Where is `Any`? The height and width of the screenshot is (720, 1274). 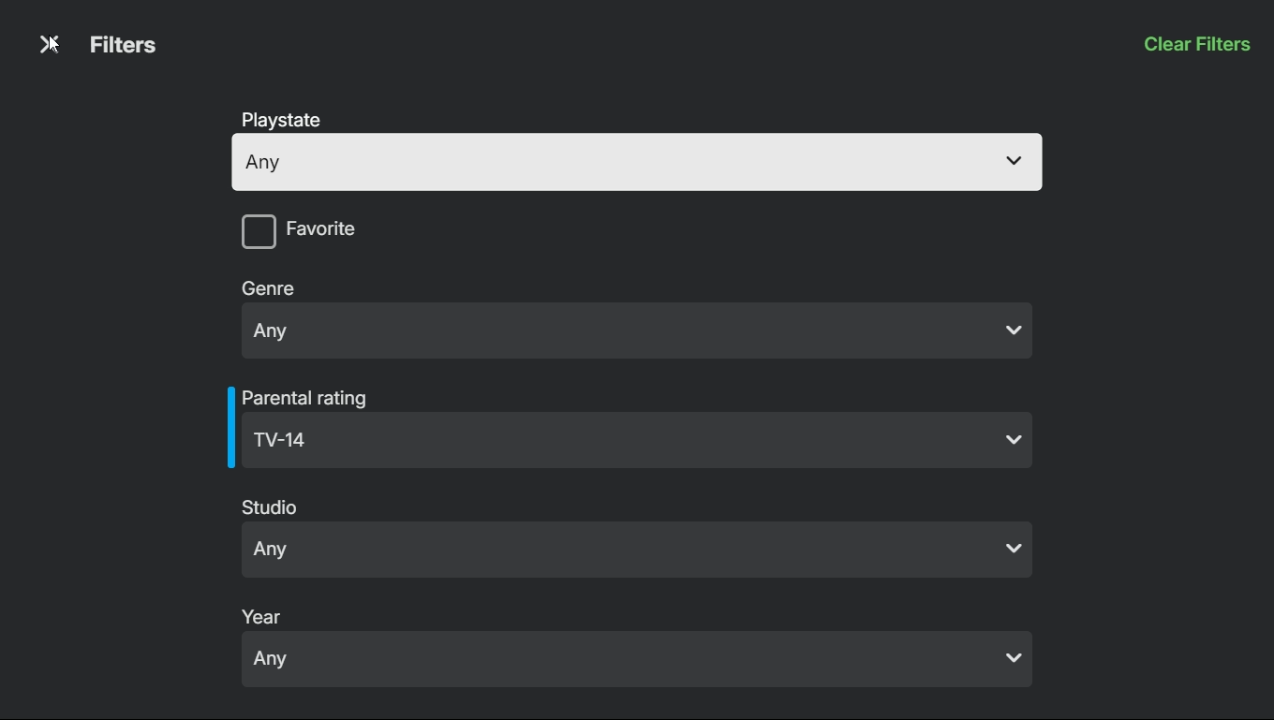
Any is located at coordinates (637, 329).